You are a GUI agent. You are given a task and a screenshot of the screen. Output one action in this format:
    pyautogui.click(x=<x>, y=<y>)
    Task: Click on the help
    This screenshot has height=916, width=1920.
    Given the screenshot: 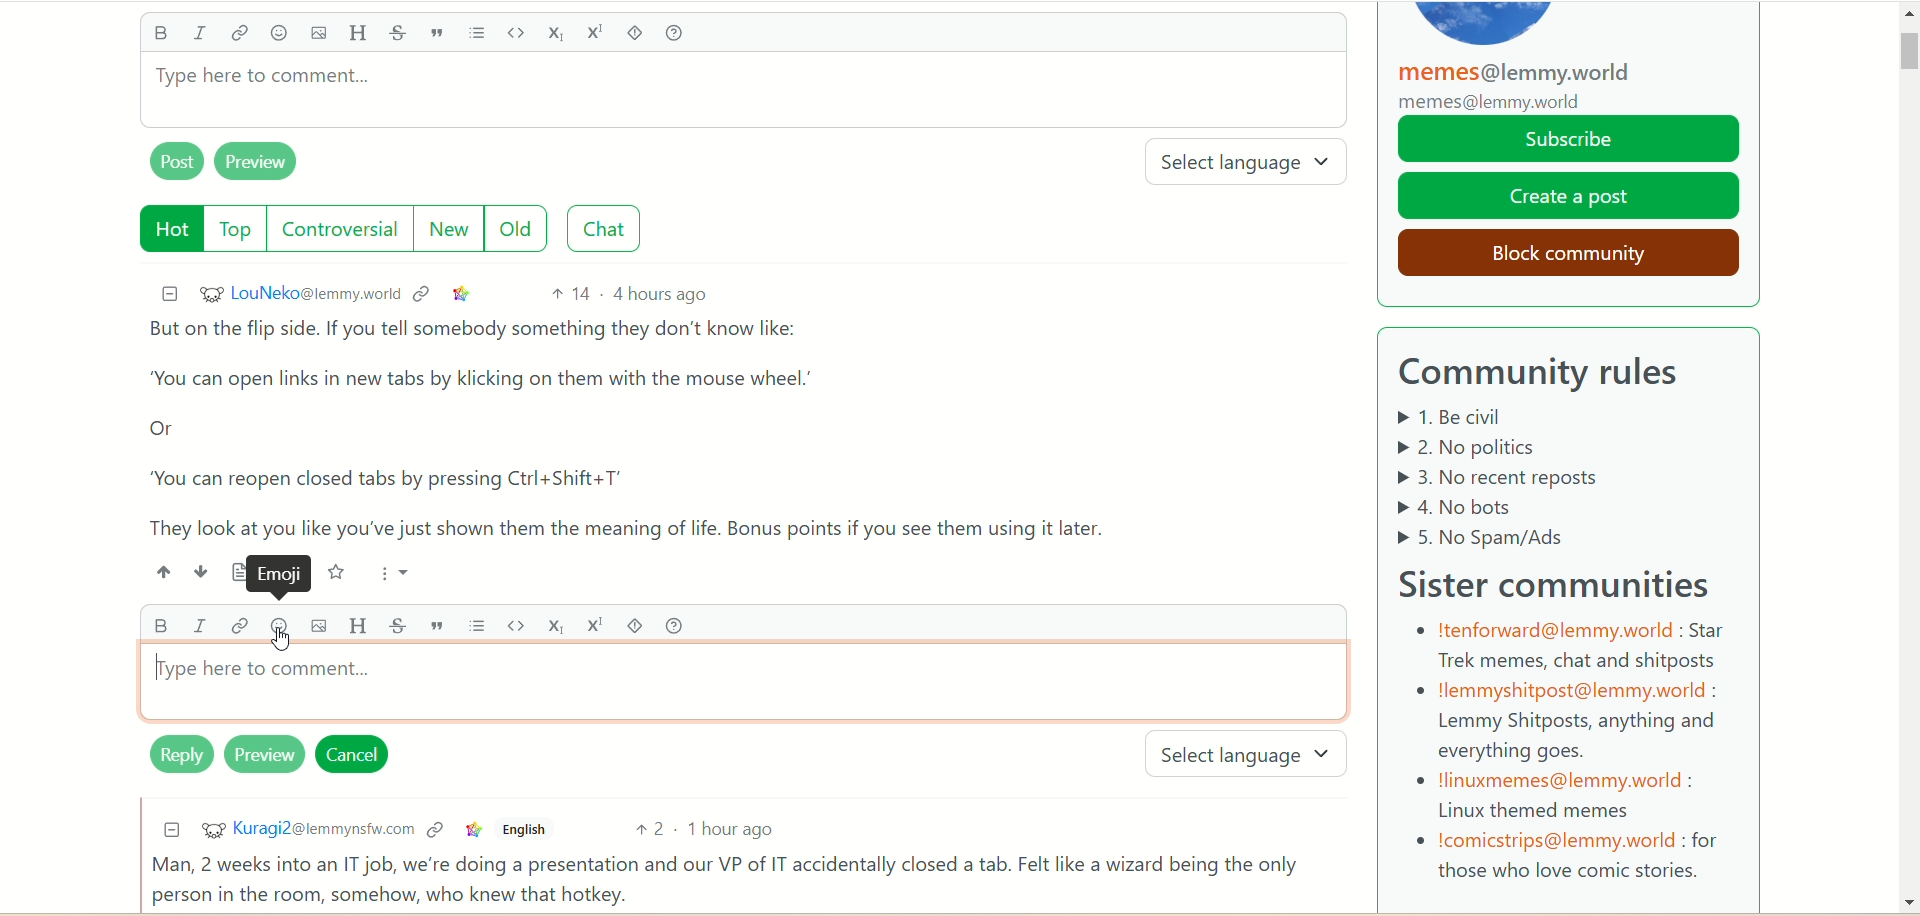 What is the action you would take?
    pyautogui.click(x=686, y=34)
    